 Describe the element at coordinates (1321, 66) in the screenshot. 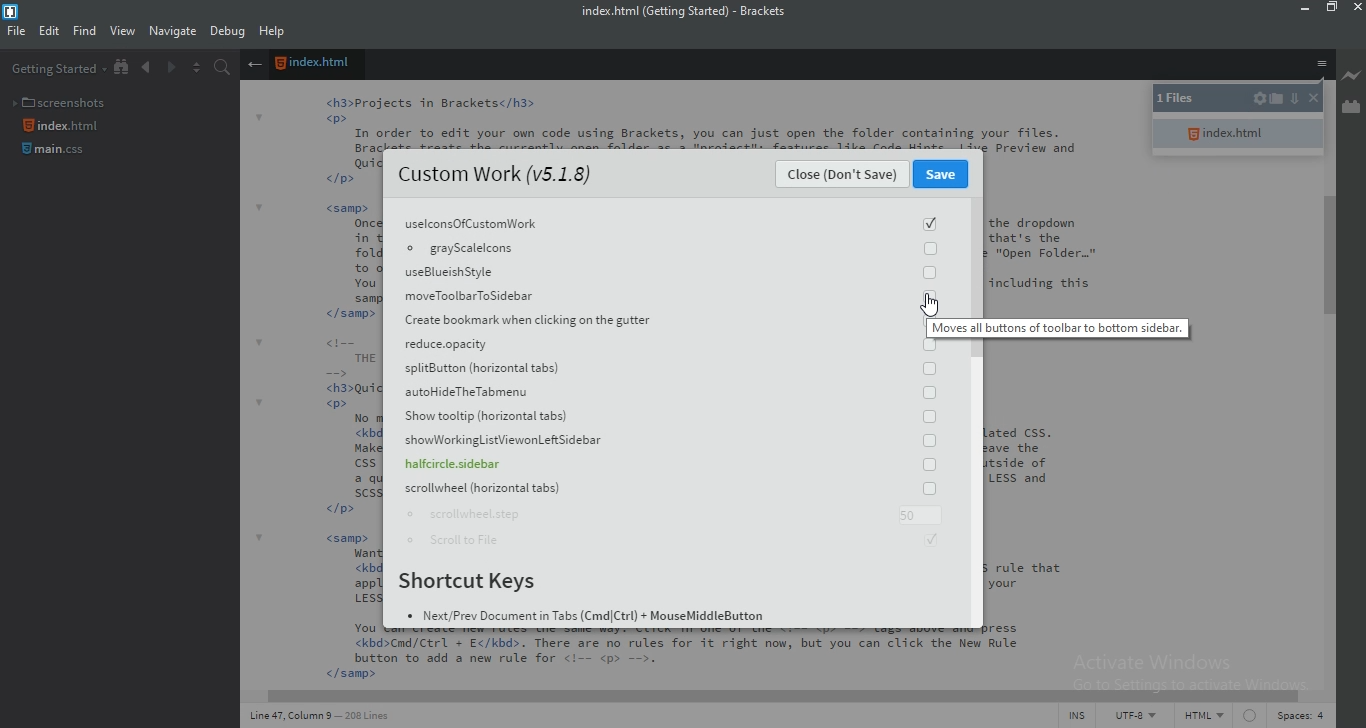

I see `menu` at that location.